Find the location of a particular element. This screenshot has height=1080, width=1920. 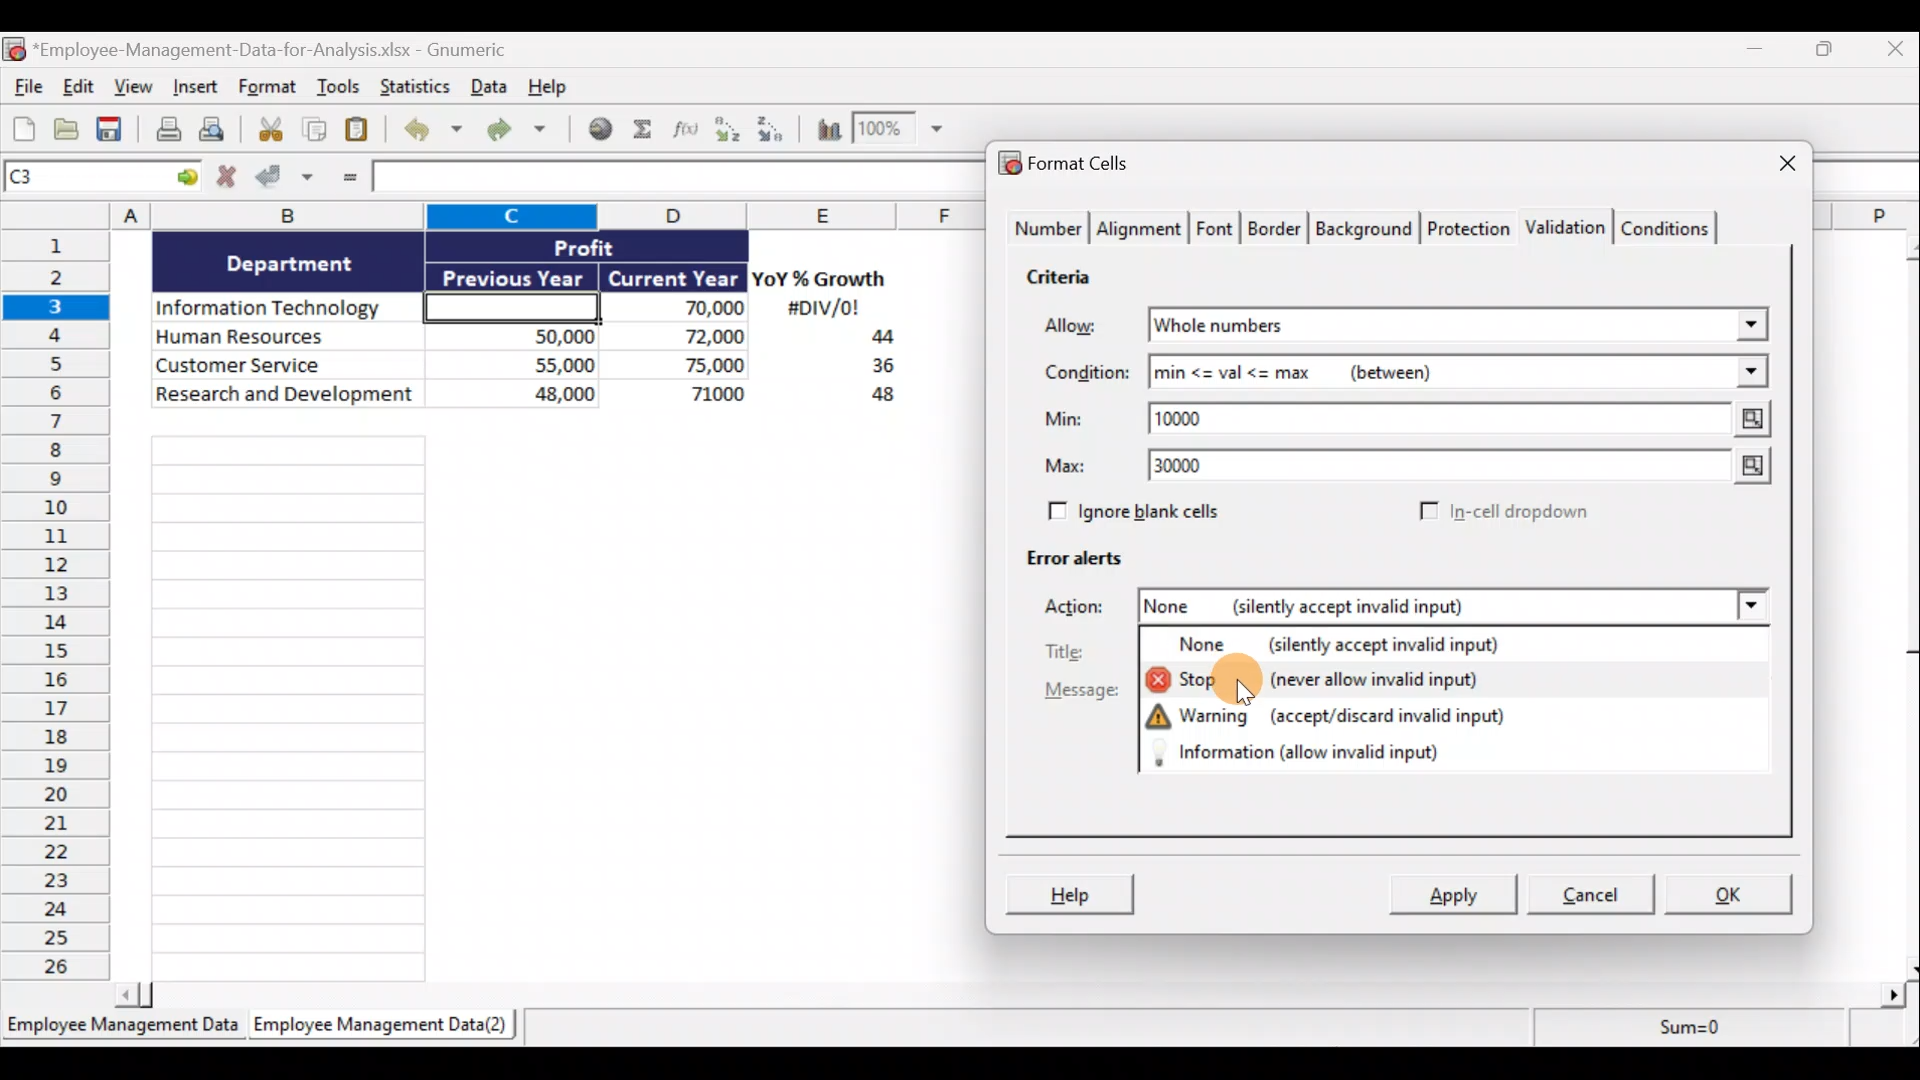

48,000 is located at coordinates (523, 397).